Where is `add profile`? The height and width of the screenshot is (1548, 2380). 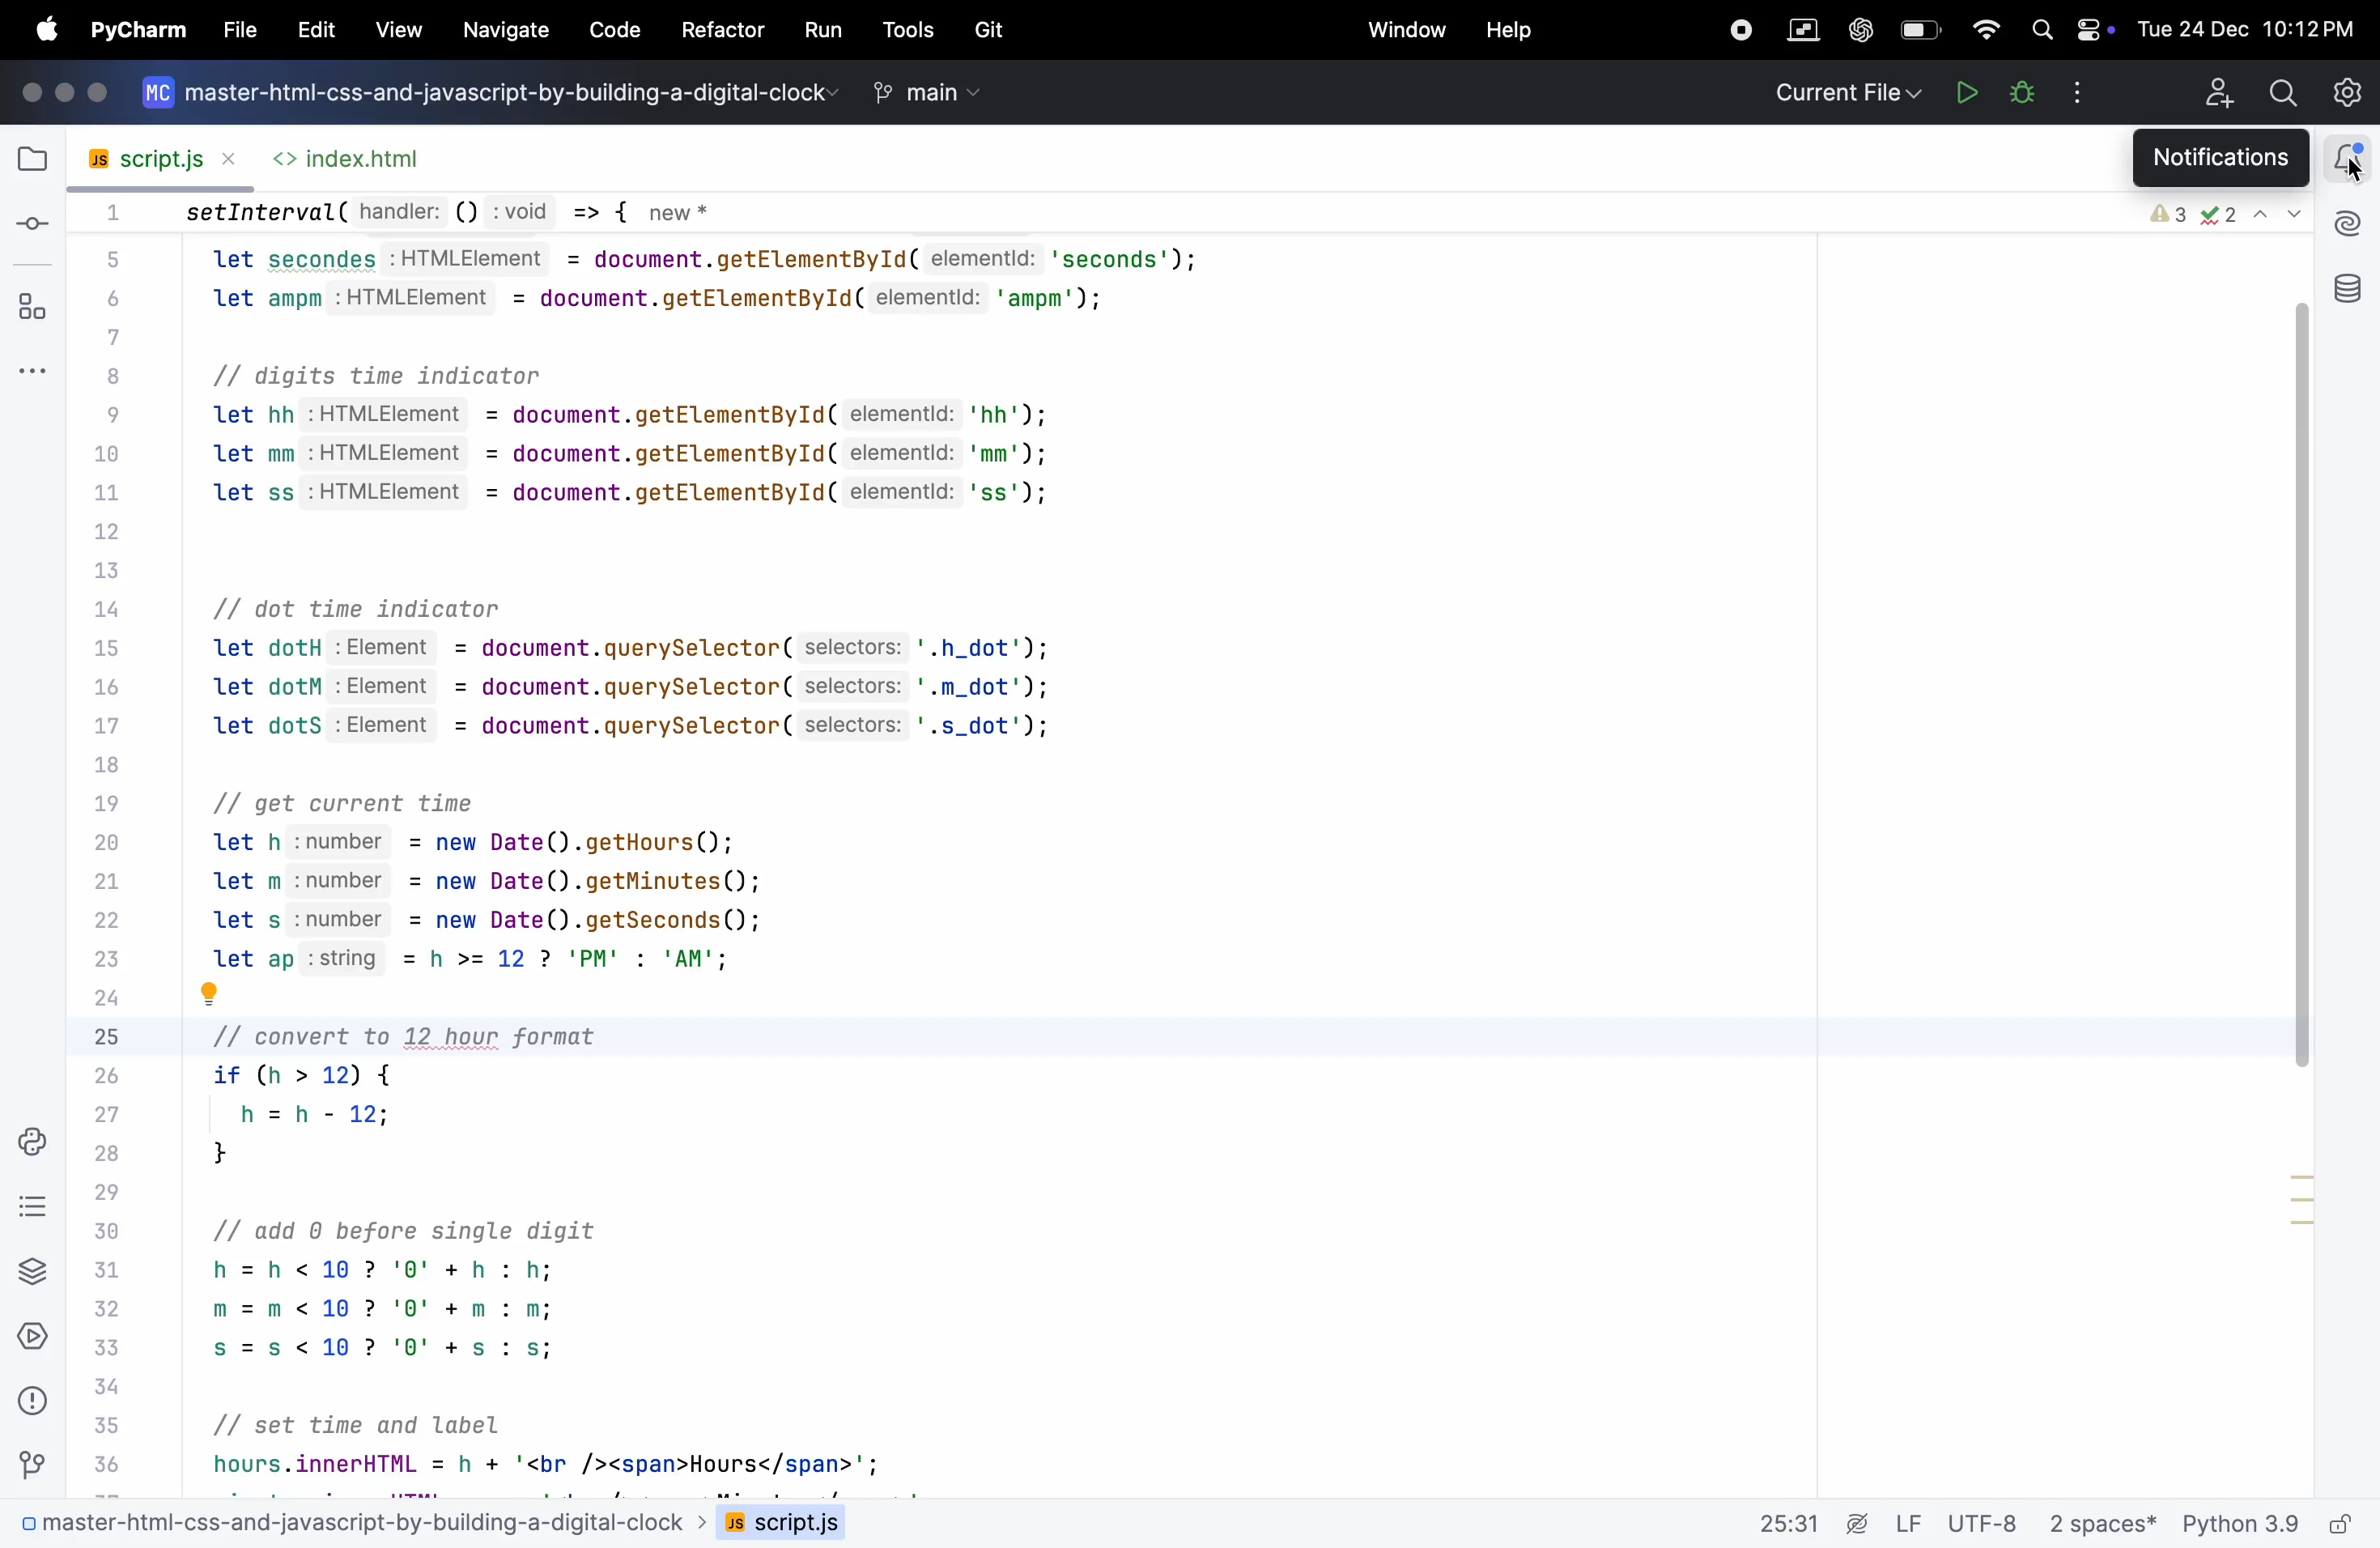
add profile is located at coordinates (2218, 90).